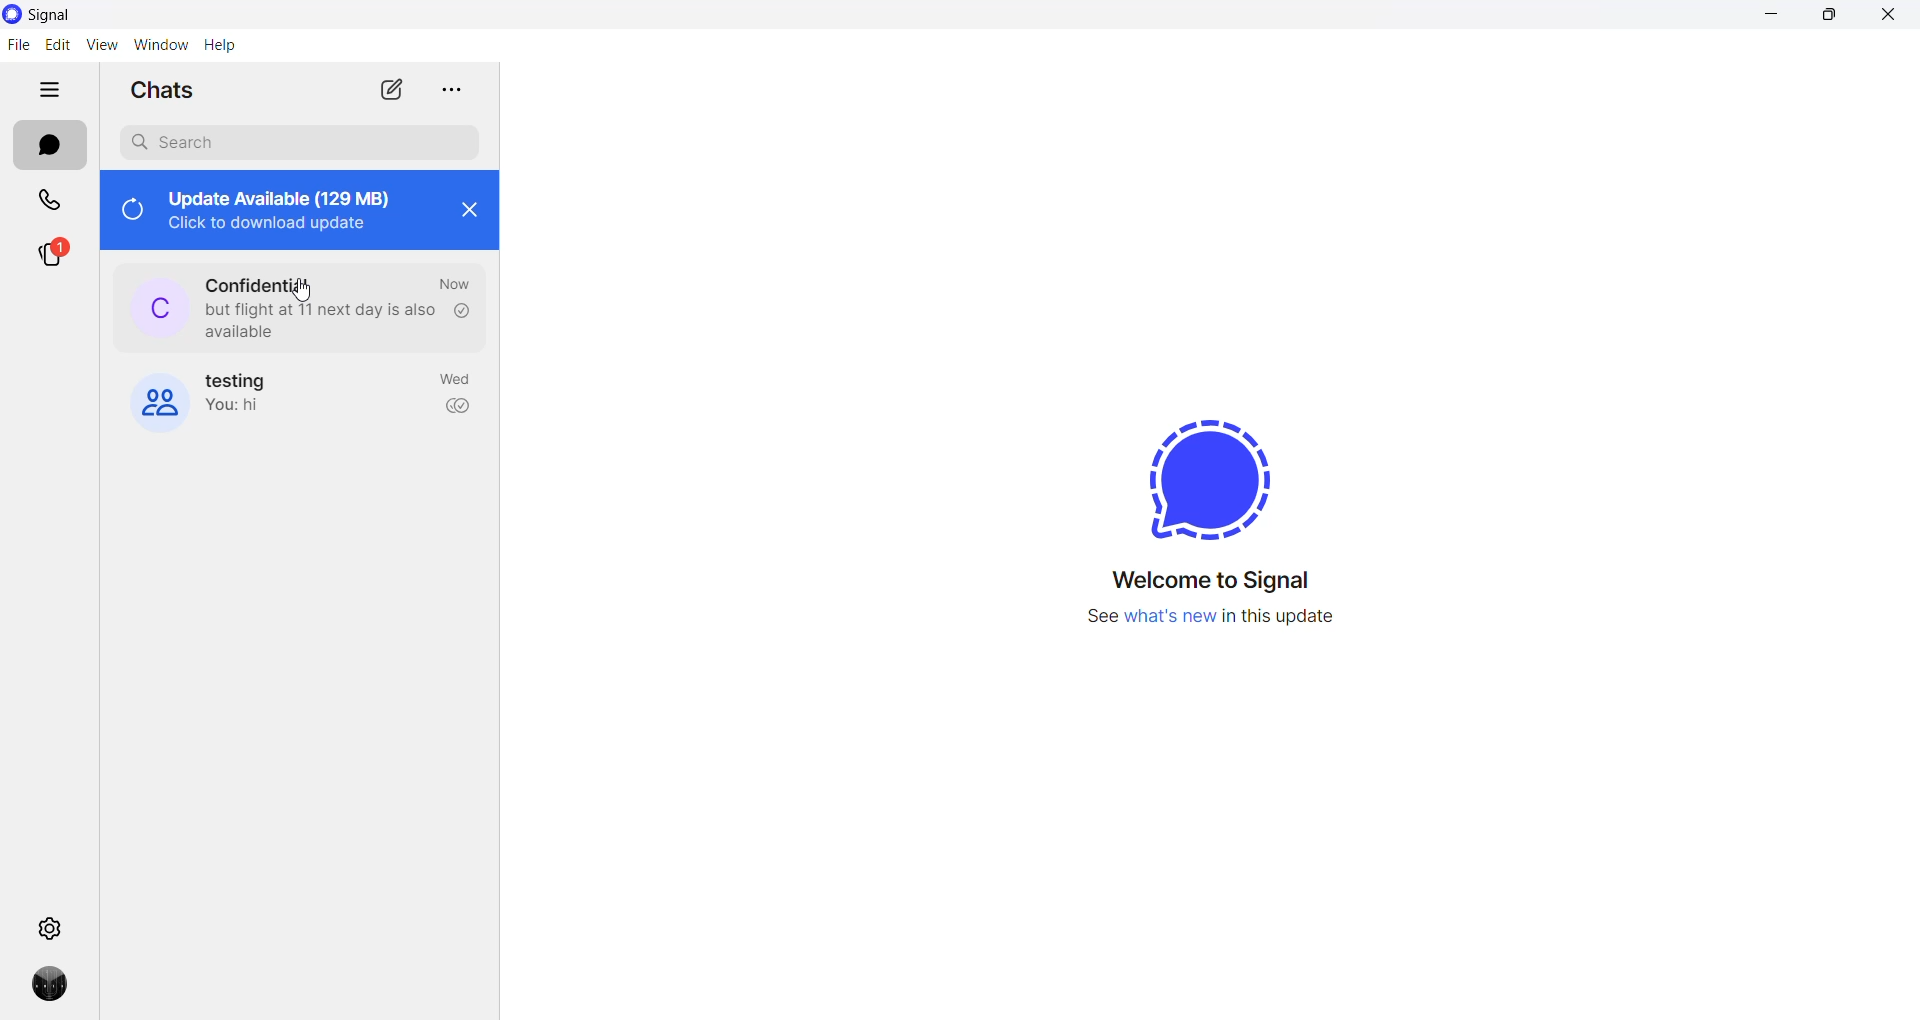 Image resolution: width=1920 pixels, height=1020 pixels. What do you see at coordinates (319, 319) in the screenshot?
I see `last message` at bounding box center [319, 319].